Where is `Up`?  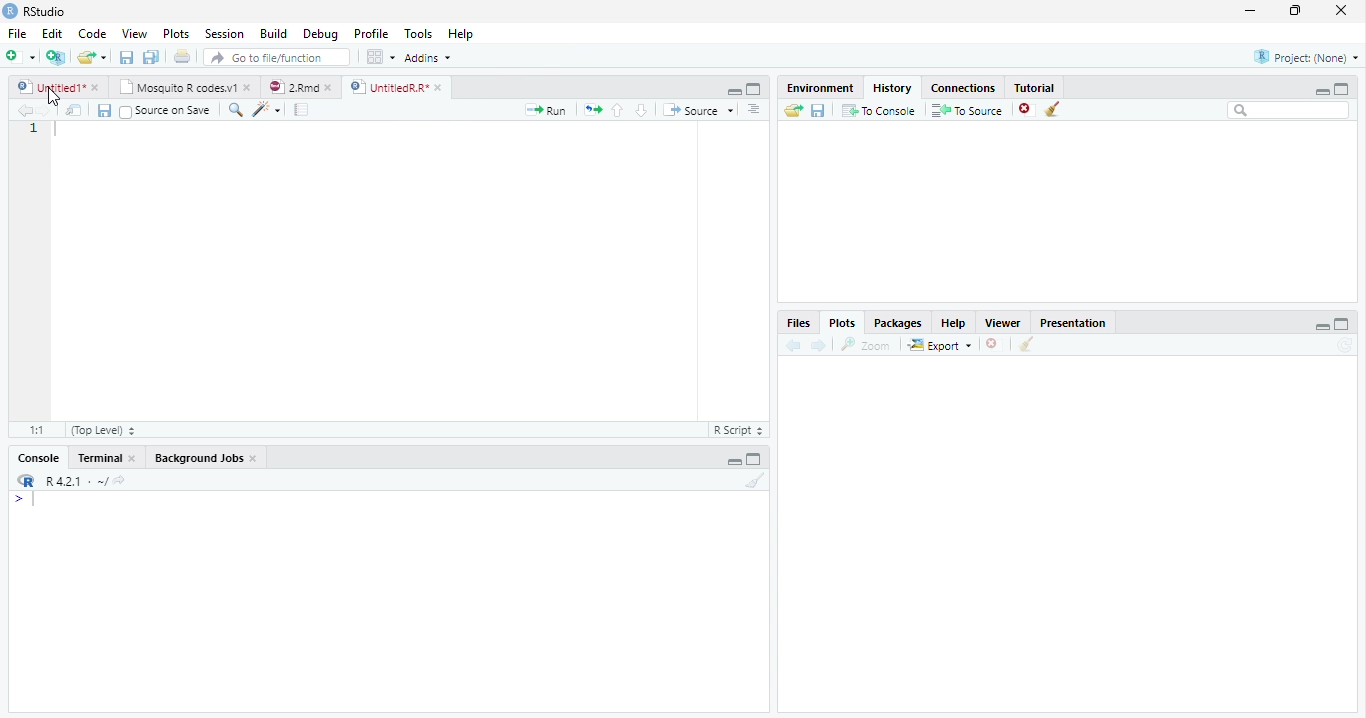 Up is located at coordinates (618, 110).